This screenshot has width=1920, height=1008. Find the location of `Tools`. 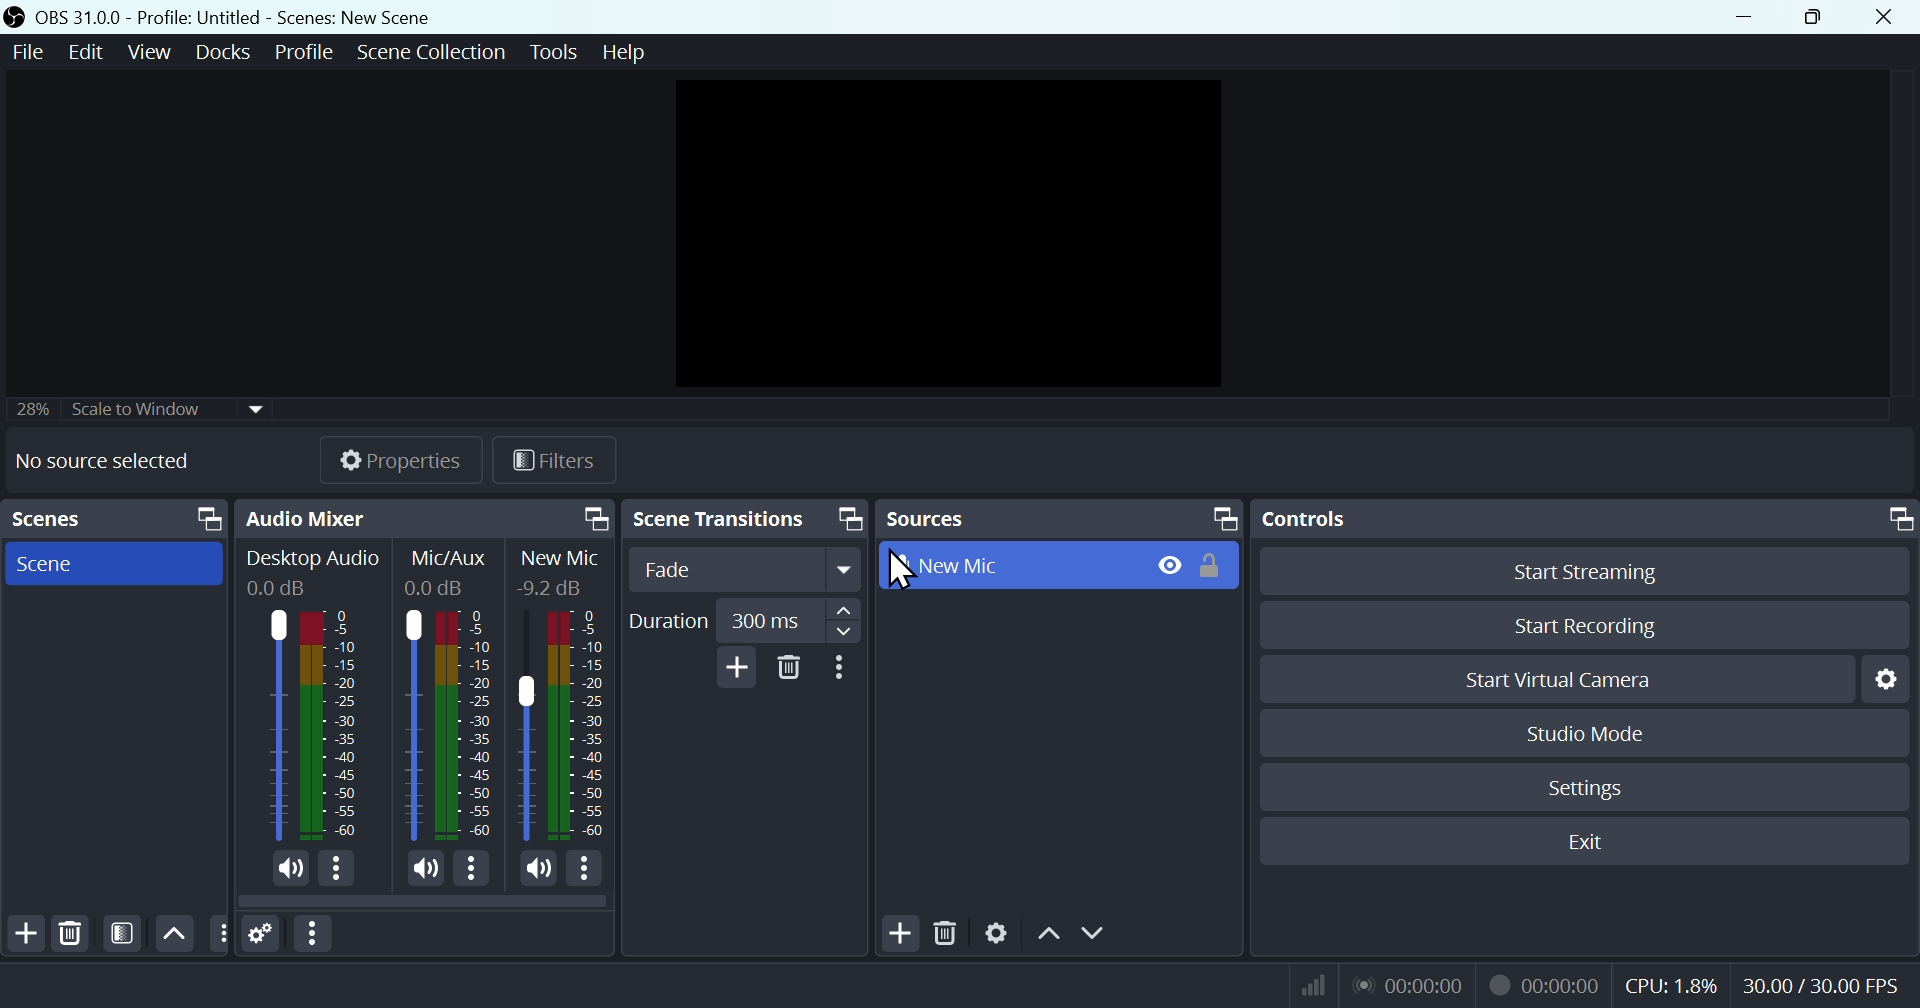

Tools is located at coordinates (555, 56).